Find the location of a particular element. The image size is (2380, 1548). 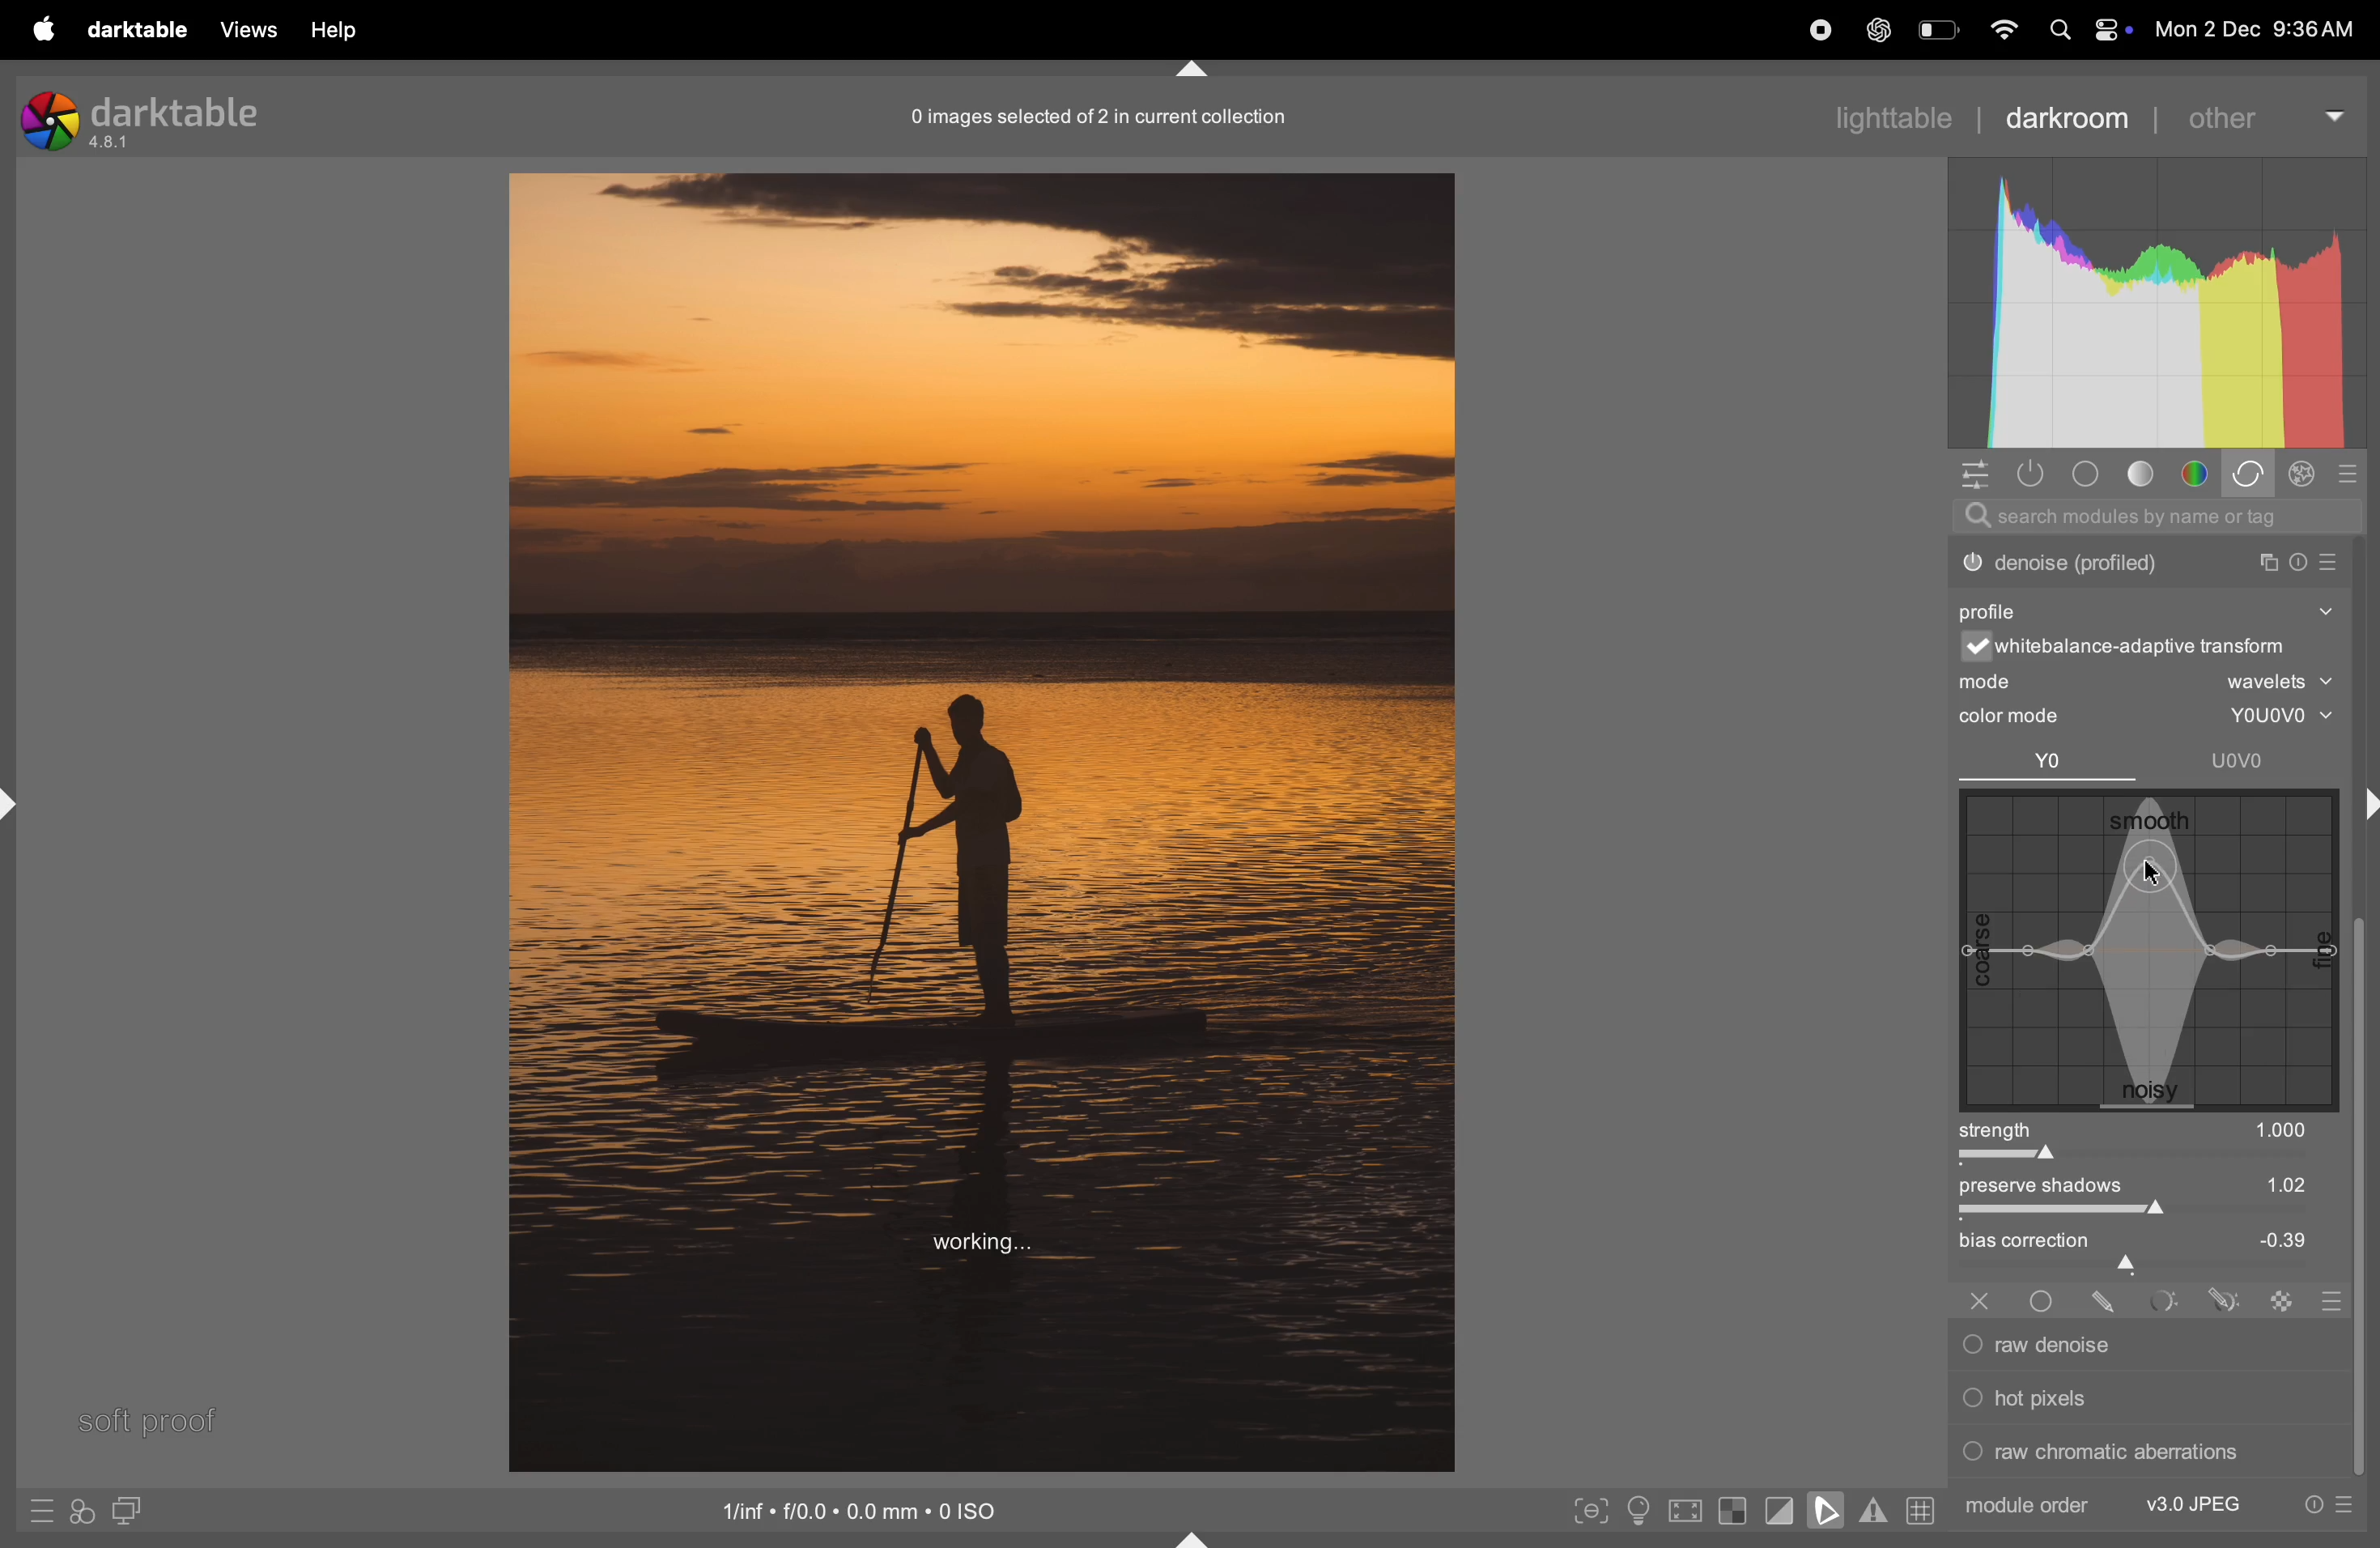

toggle peak focusing is located at coordinates (1591, 1510).